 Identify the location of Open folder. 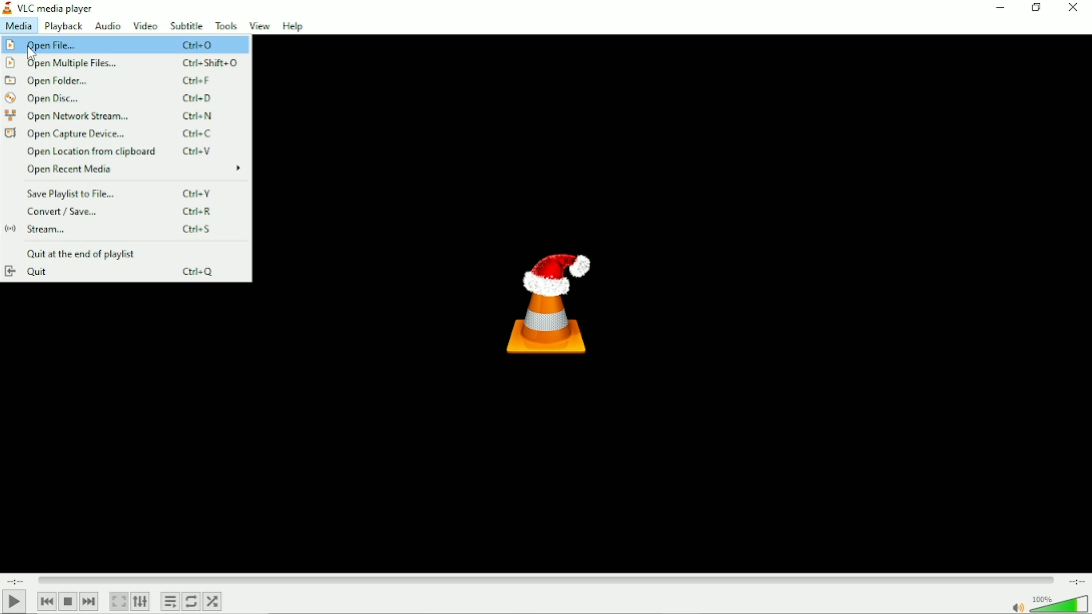
(123, 80).